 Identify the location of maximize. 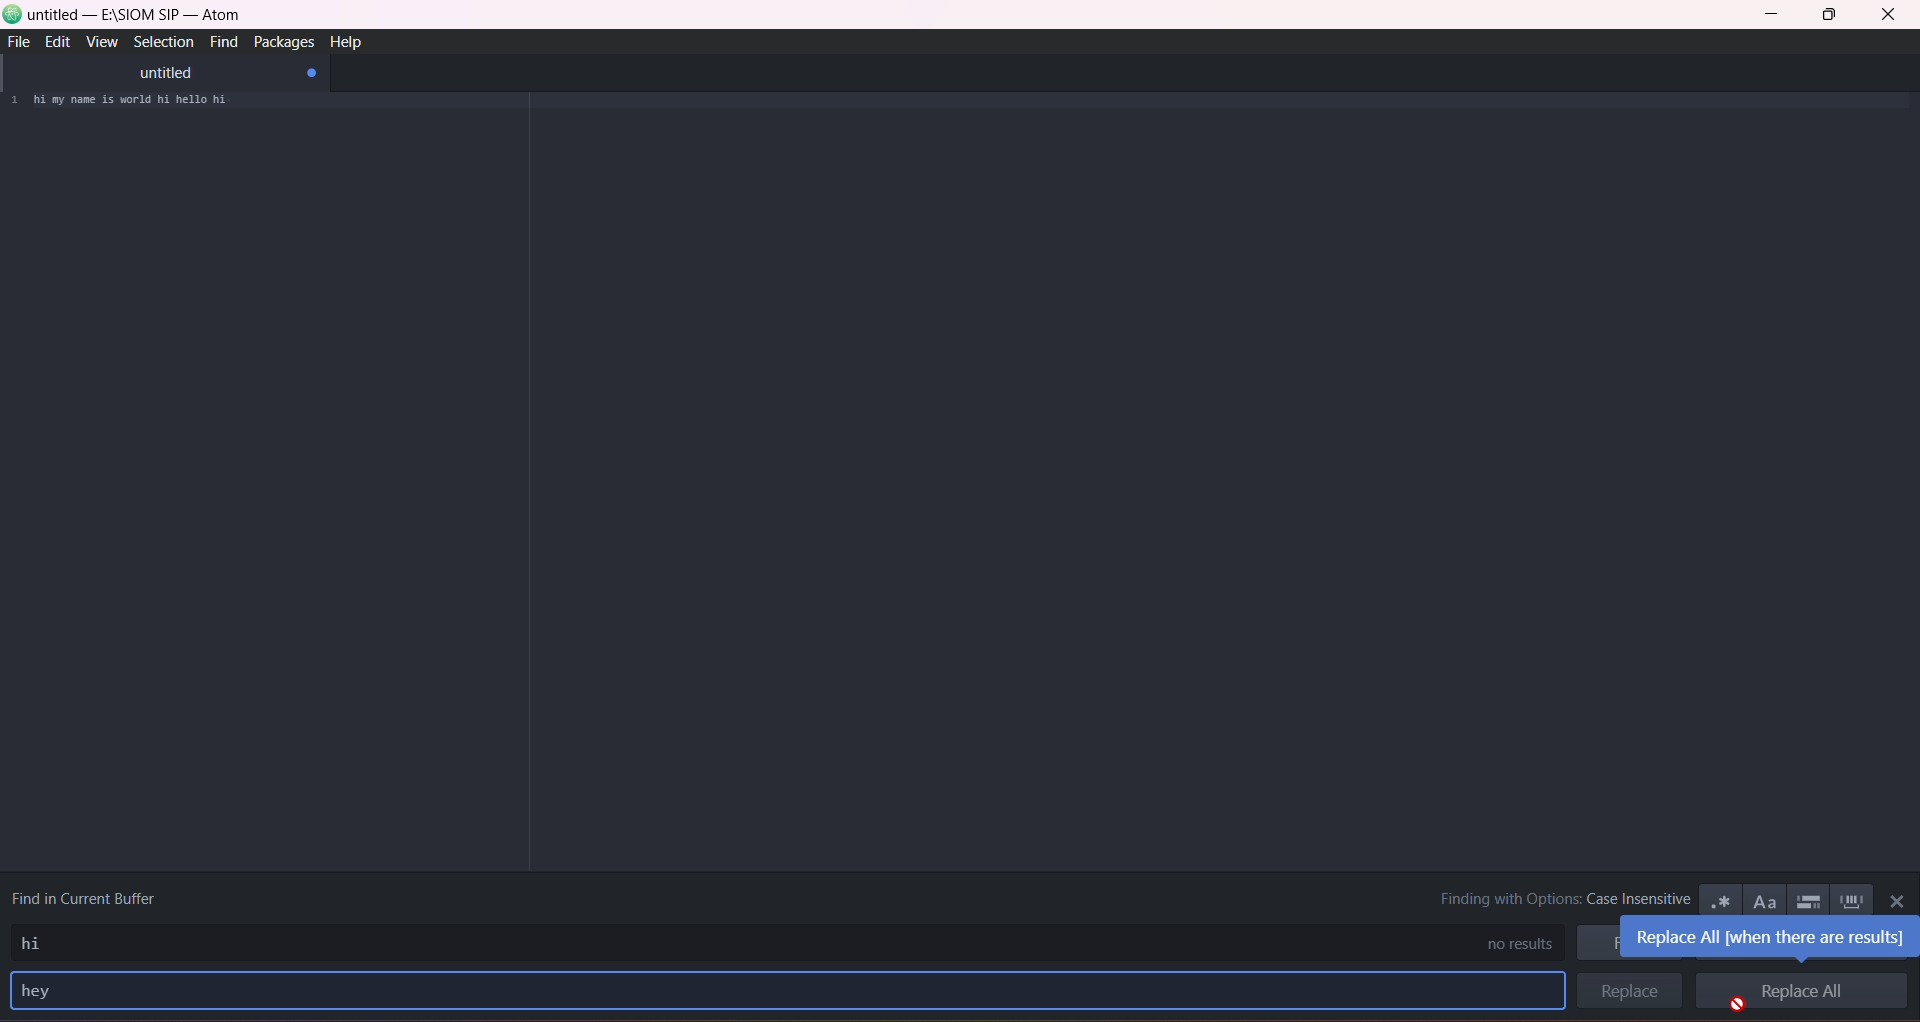
(1830, 16).